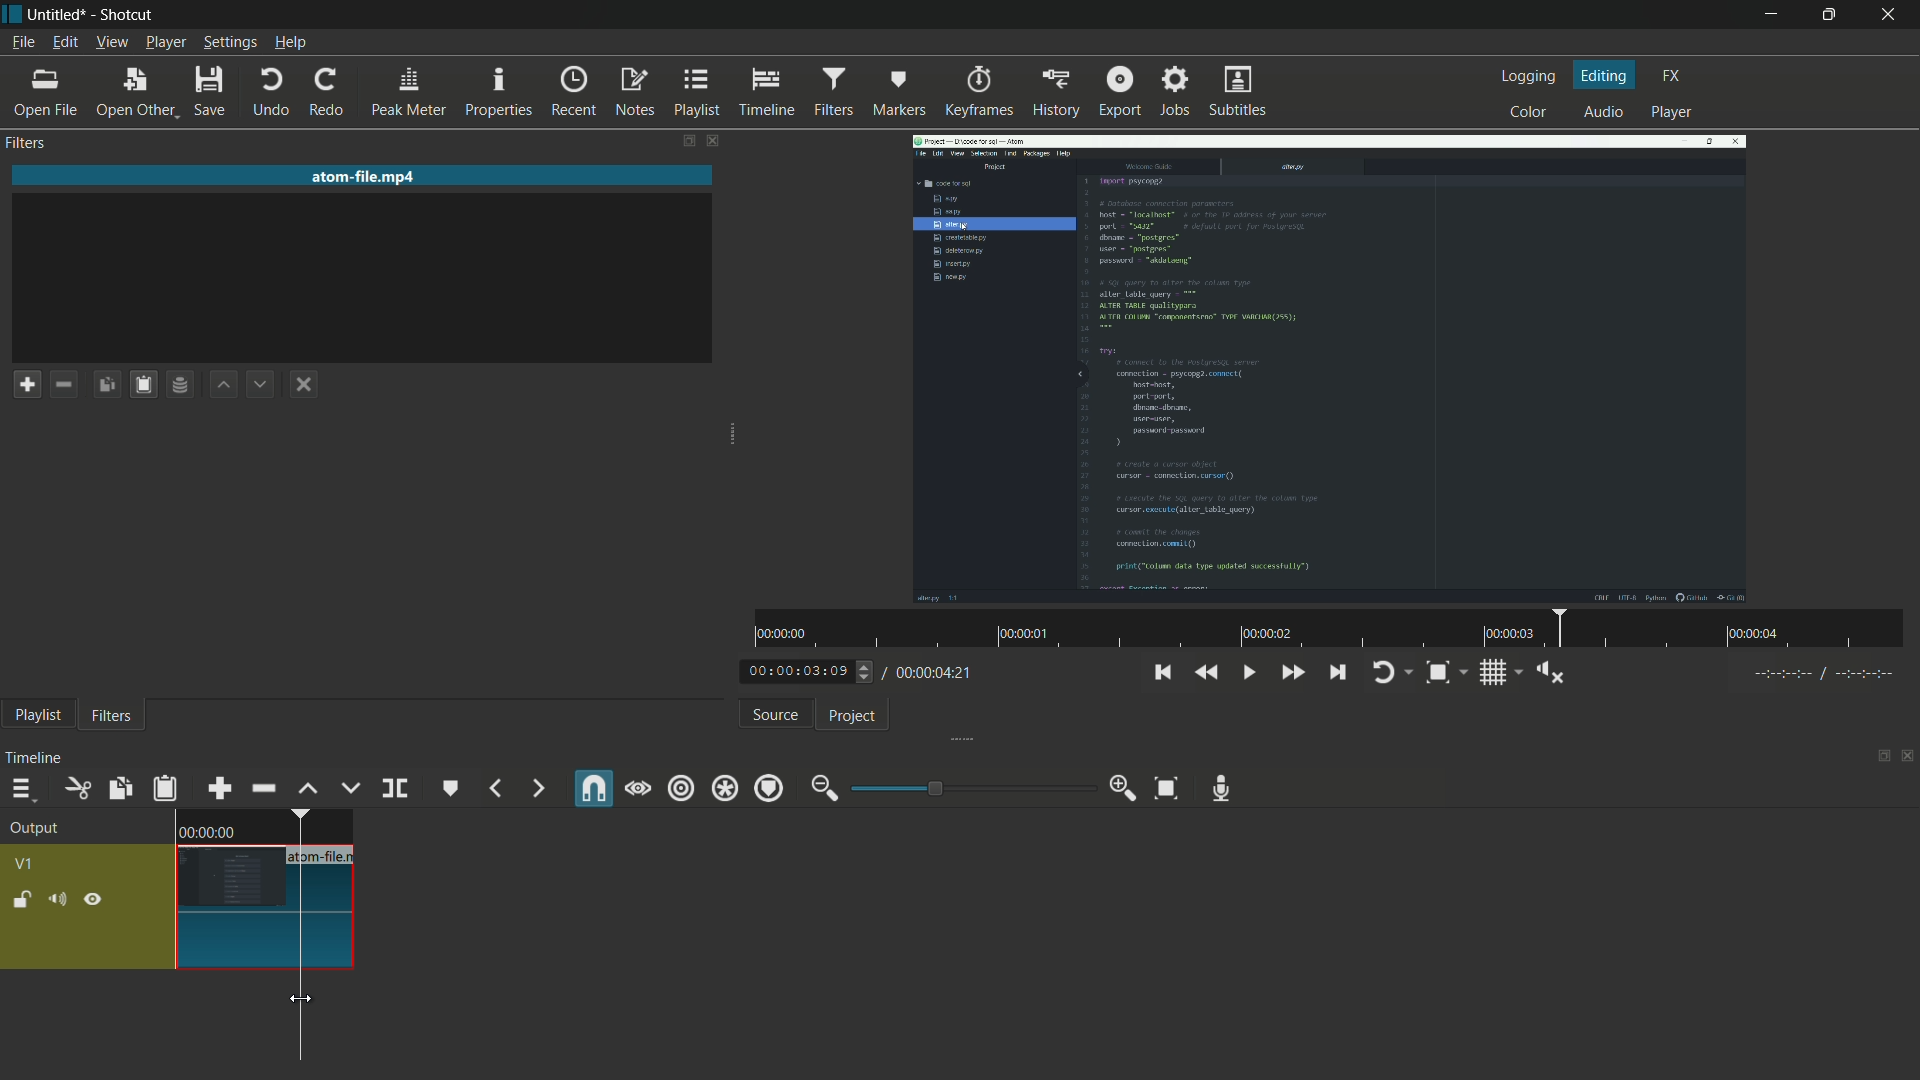 The width and height of the screenshot is (1920, 1080). What do you see at coordinates (898, 94) in the screenshot?
I see `markers` at bounding box center [898, 94].